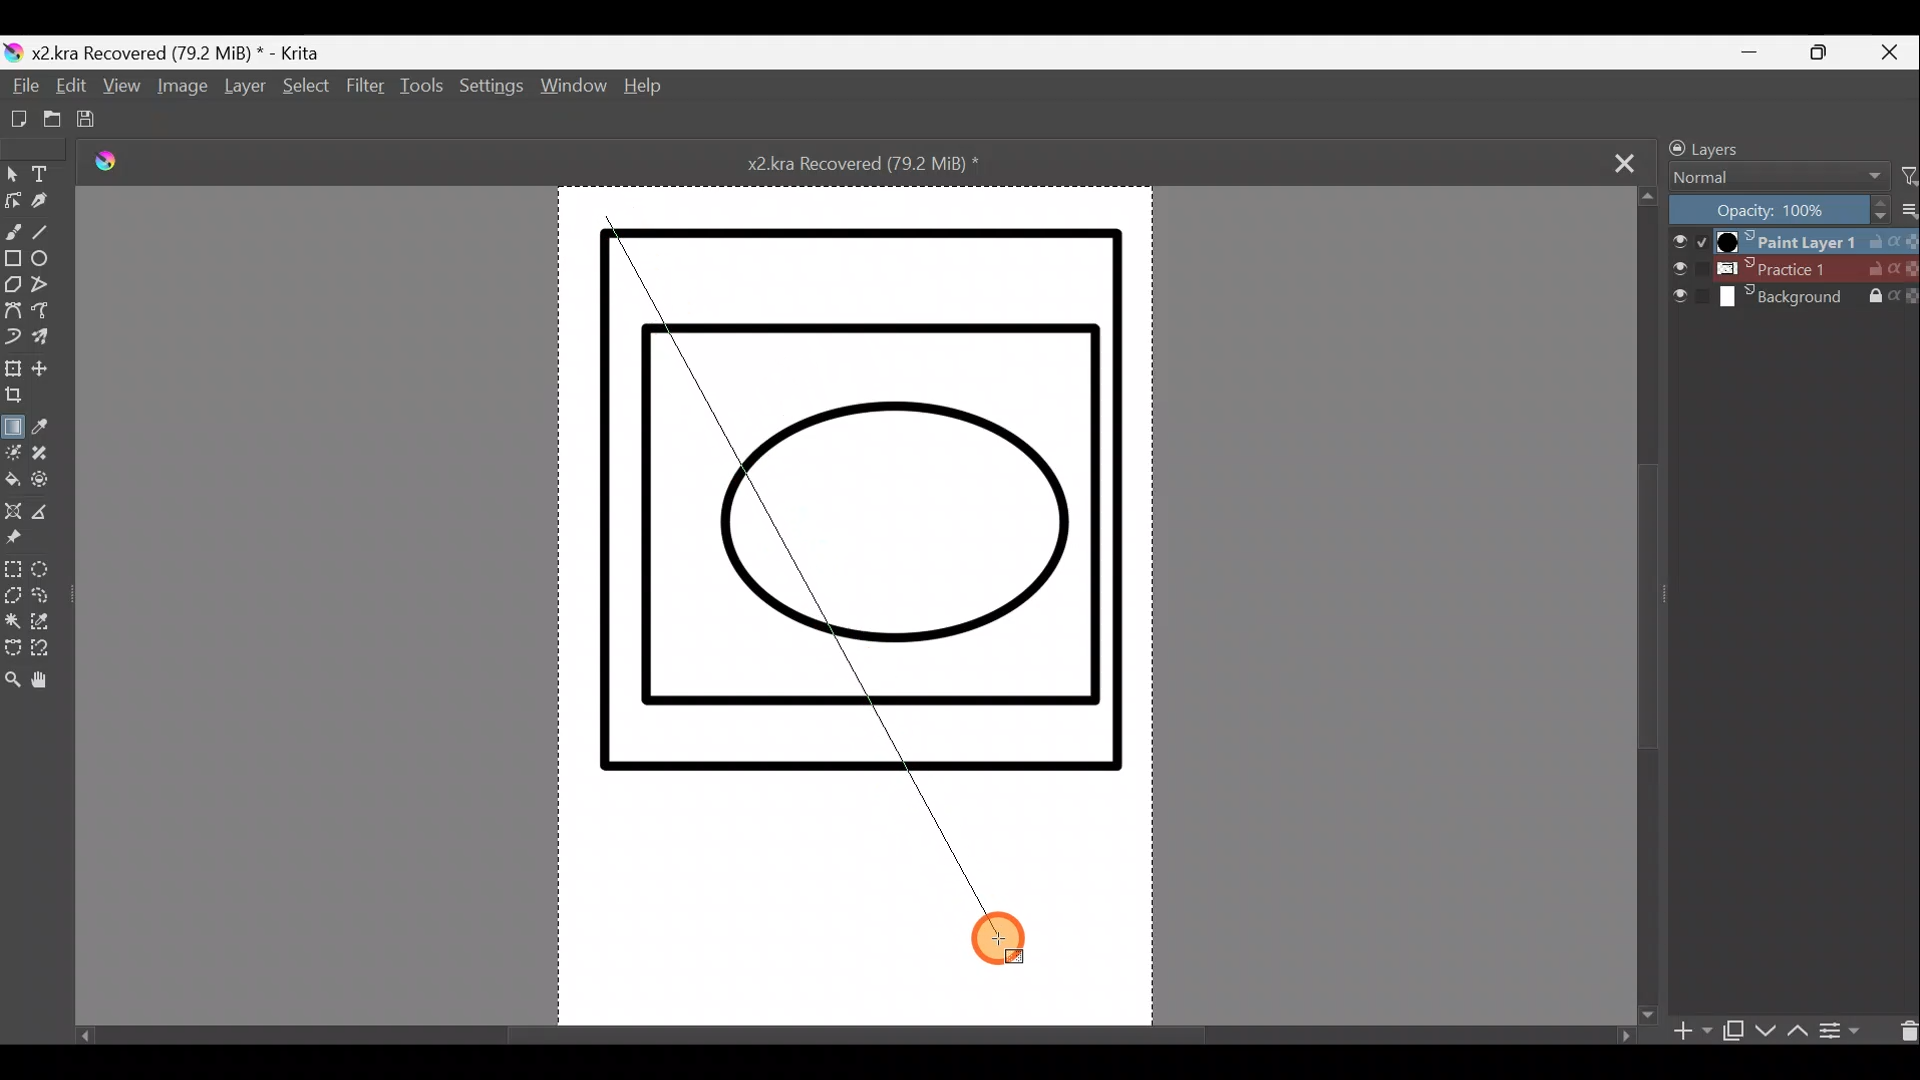 Image resolution: width=1920 pixels, height=1080 pixels. What do you see at coordinates (1894, 51) in the screenshot?
I see `Close` at bounding box center [1894, 51].